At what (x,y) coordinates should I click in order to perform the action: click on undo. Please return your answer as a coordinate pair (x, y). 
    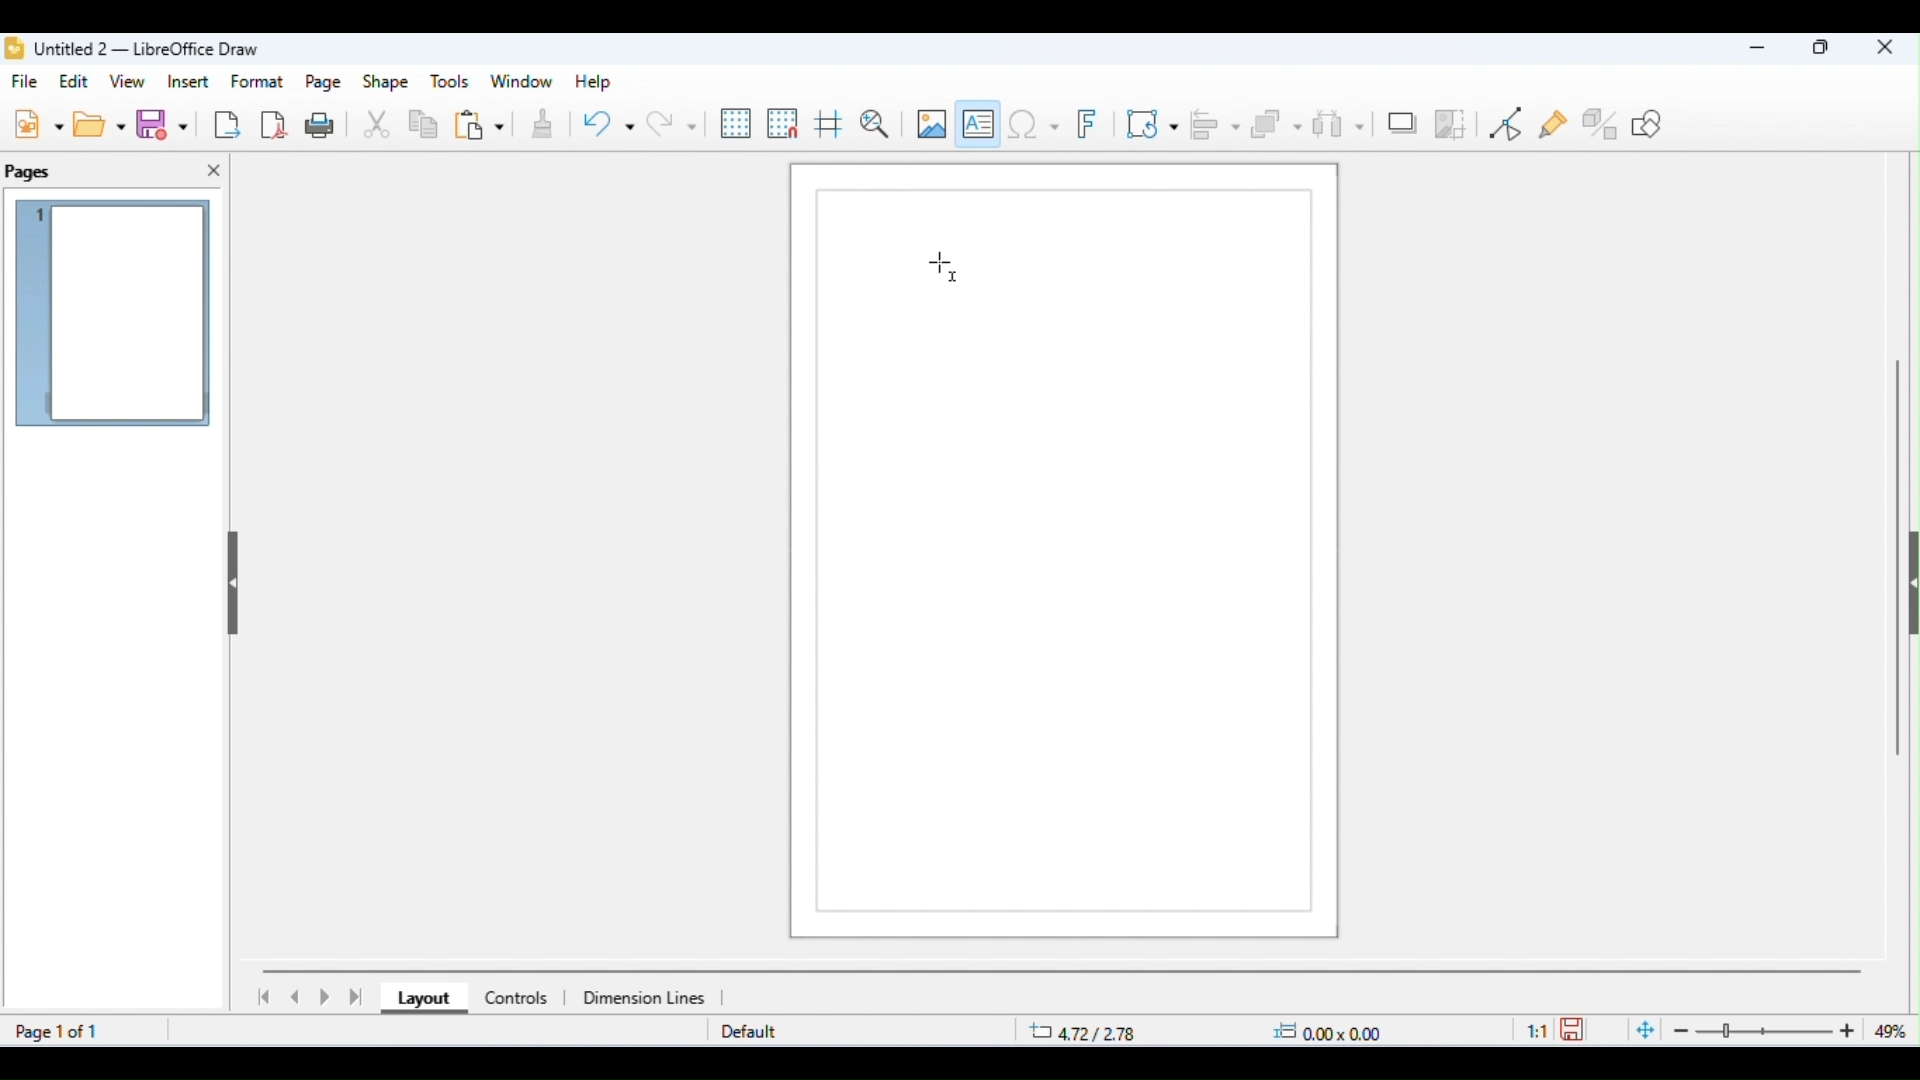
    Looking at the image, I should click on (608, 127).